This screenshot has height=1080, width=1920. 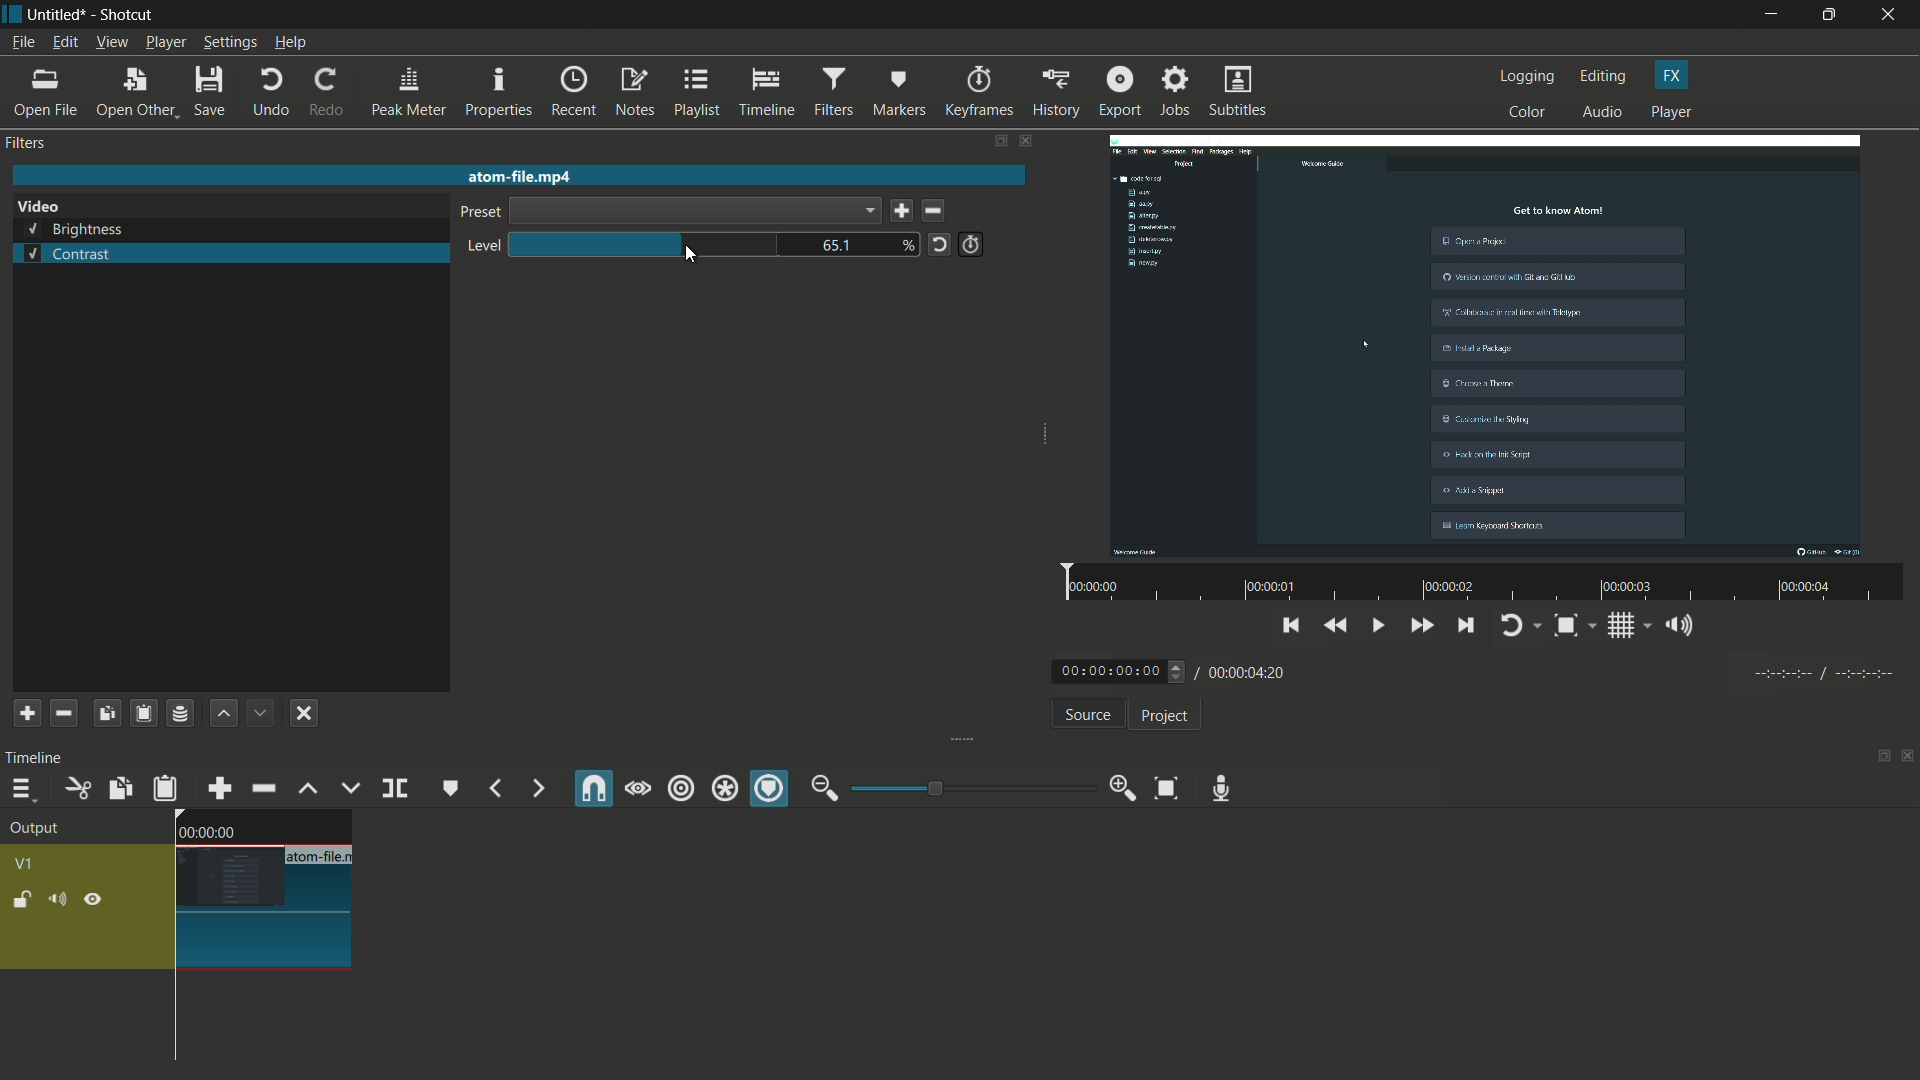 I want to click on toggle zoom, so click(x=1573, y=627).